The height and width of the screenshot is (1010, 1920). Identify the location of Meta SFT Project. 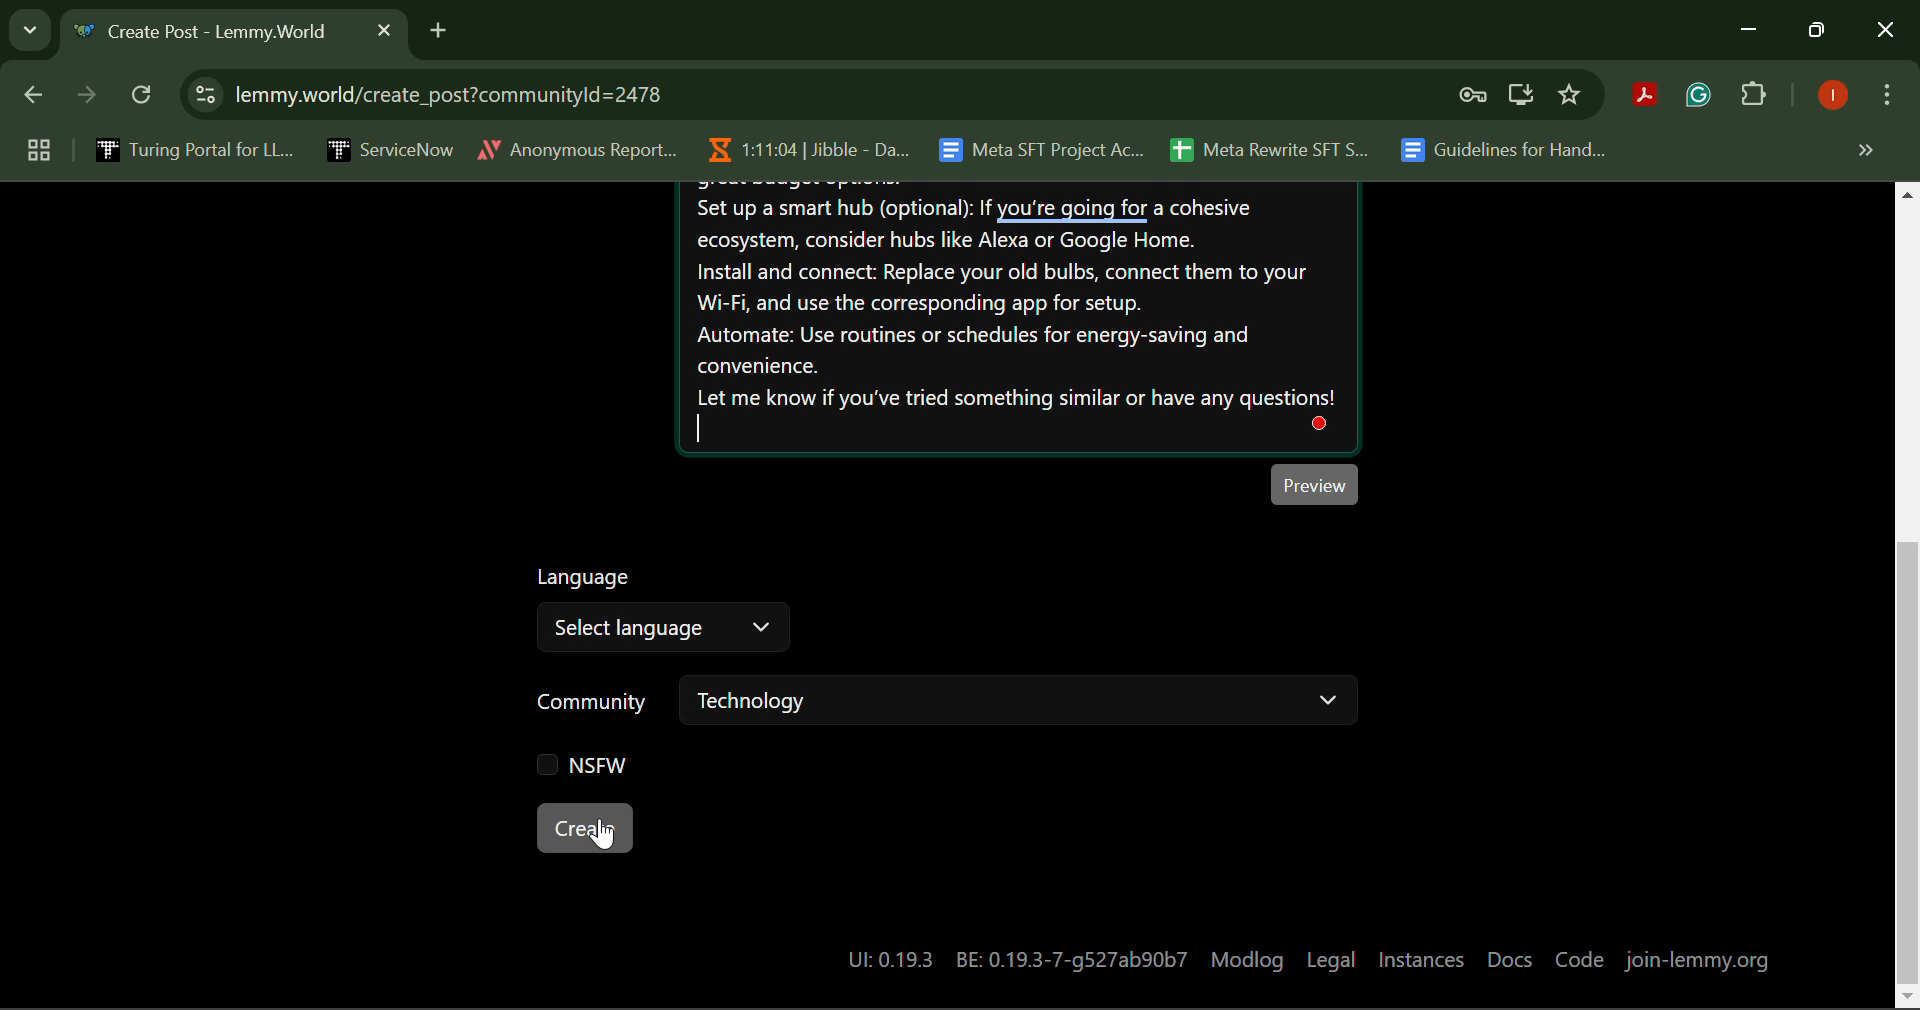
(1044, 148).